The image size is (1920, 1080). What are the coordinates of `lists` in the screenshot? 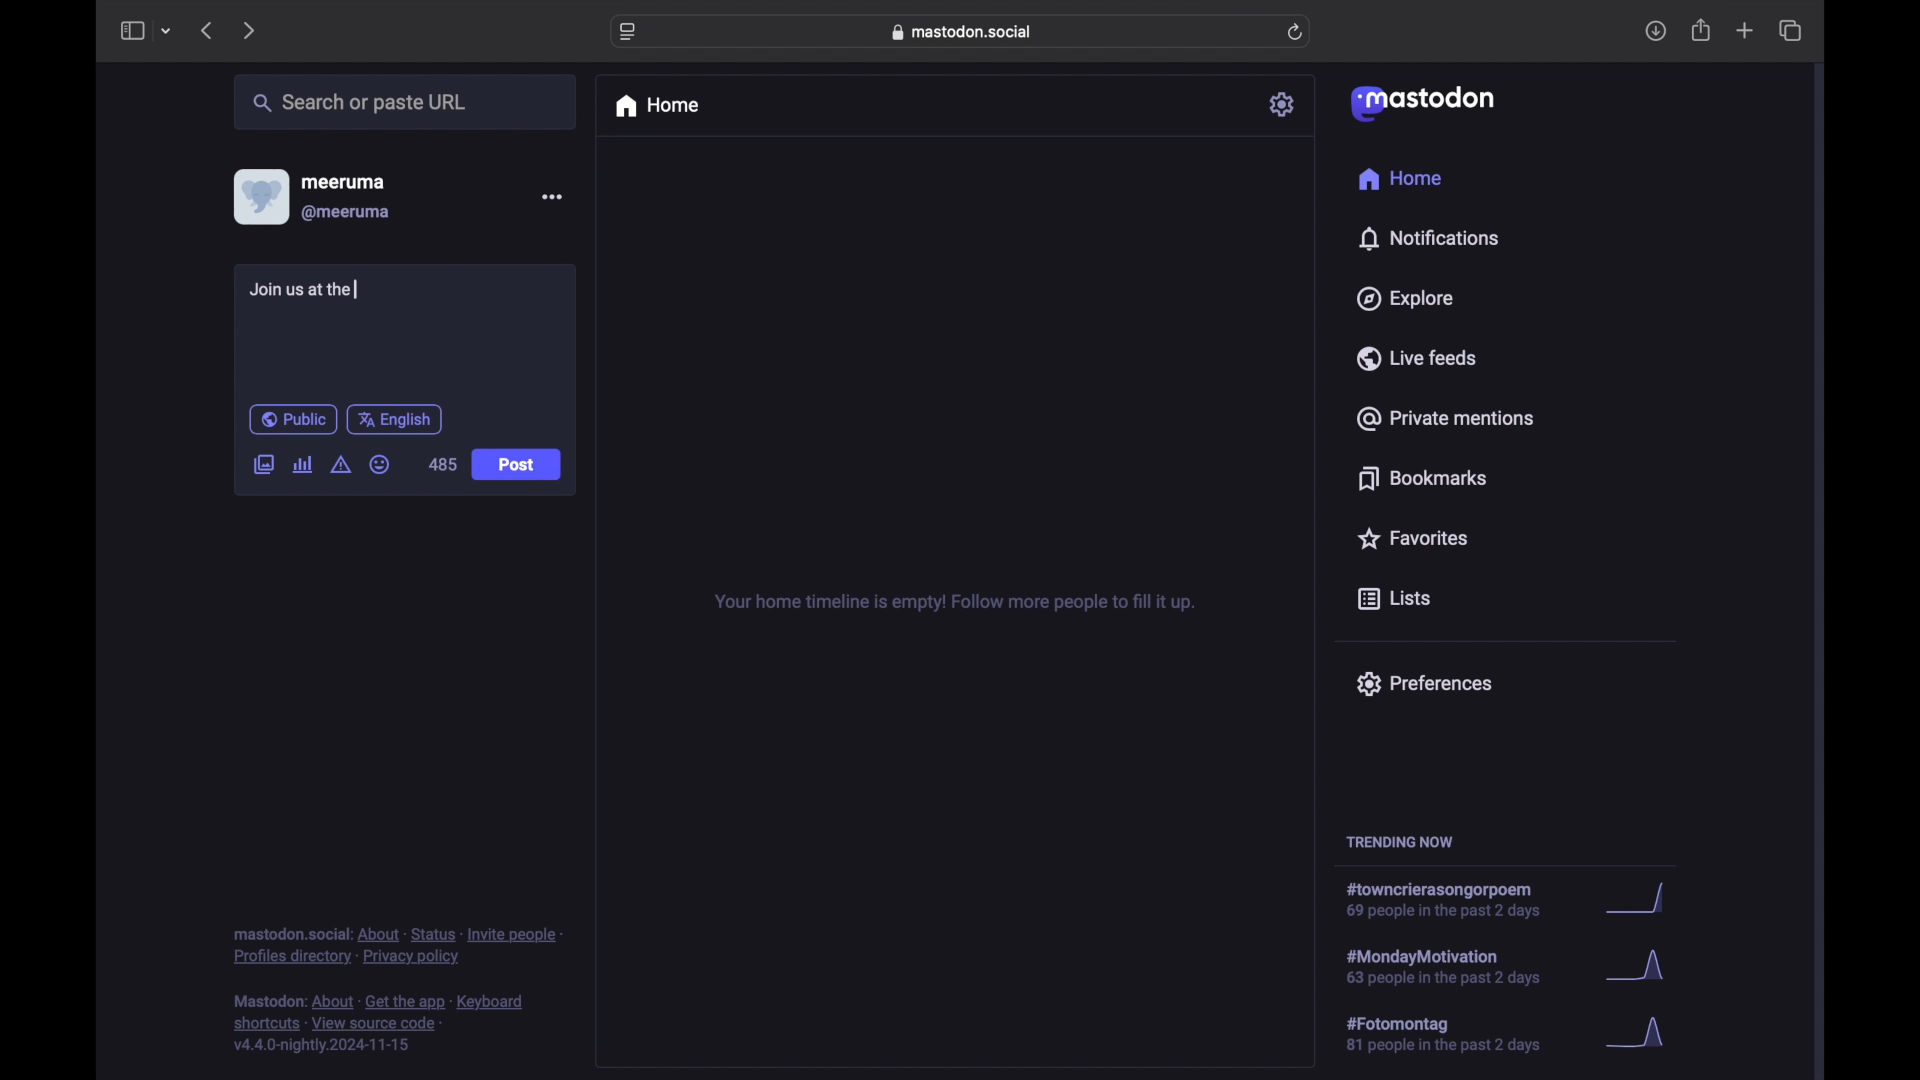 It's located at (1394, 600).